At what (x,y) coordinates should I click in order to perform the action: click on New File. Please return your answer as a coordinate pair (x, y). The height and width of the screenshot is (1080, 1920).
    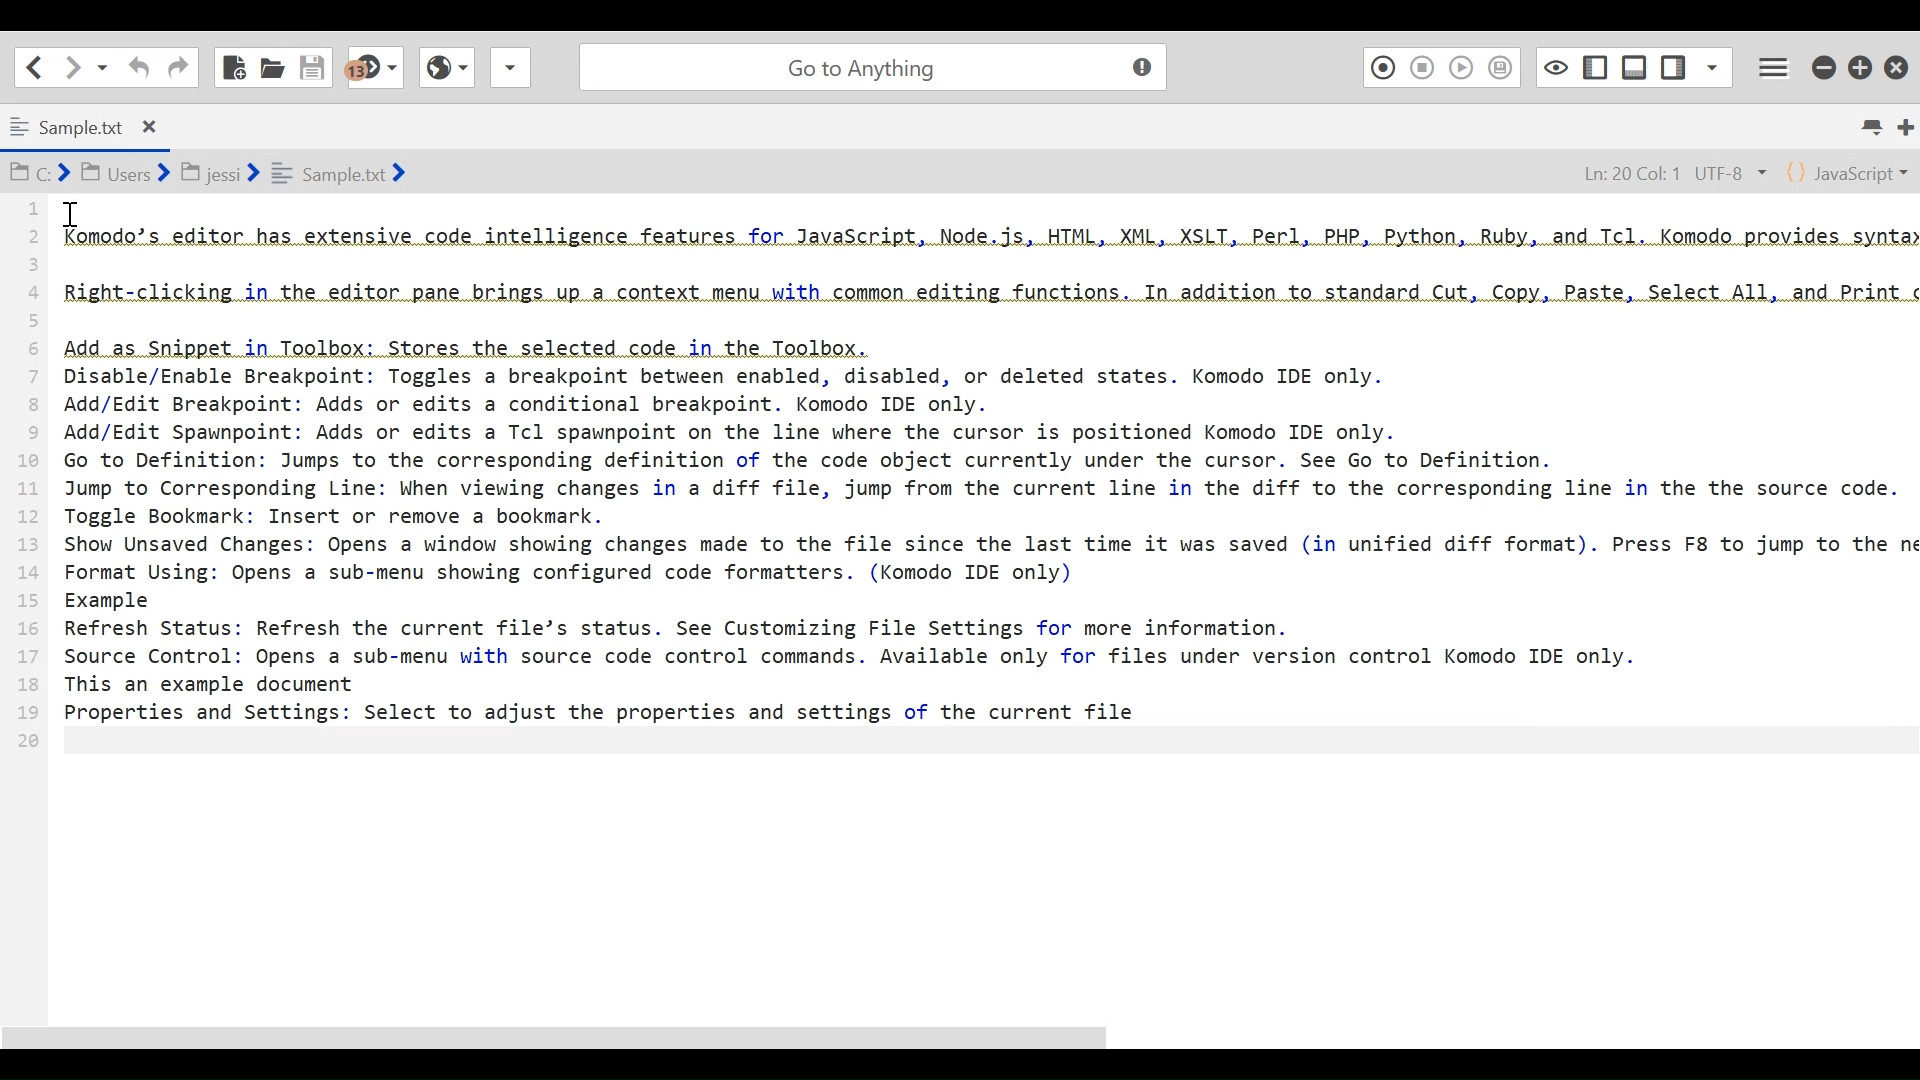
    Looking at the image, I should click on (235, 65).